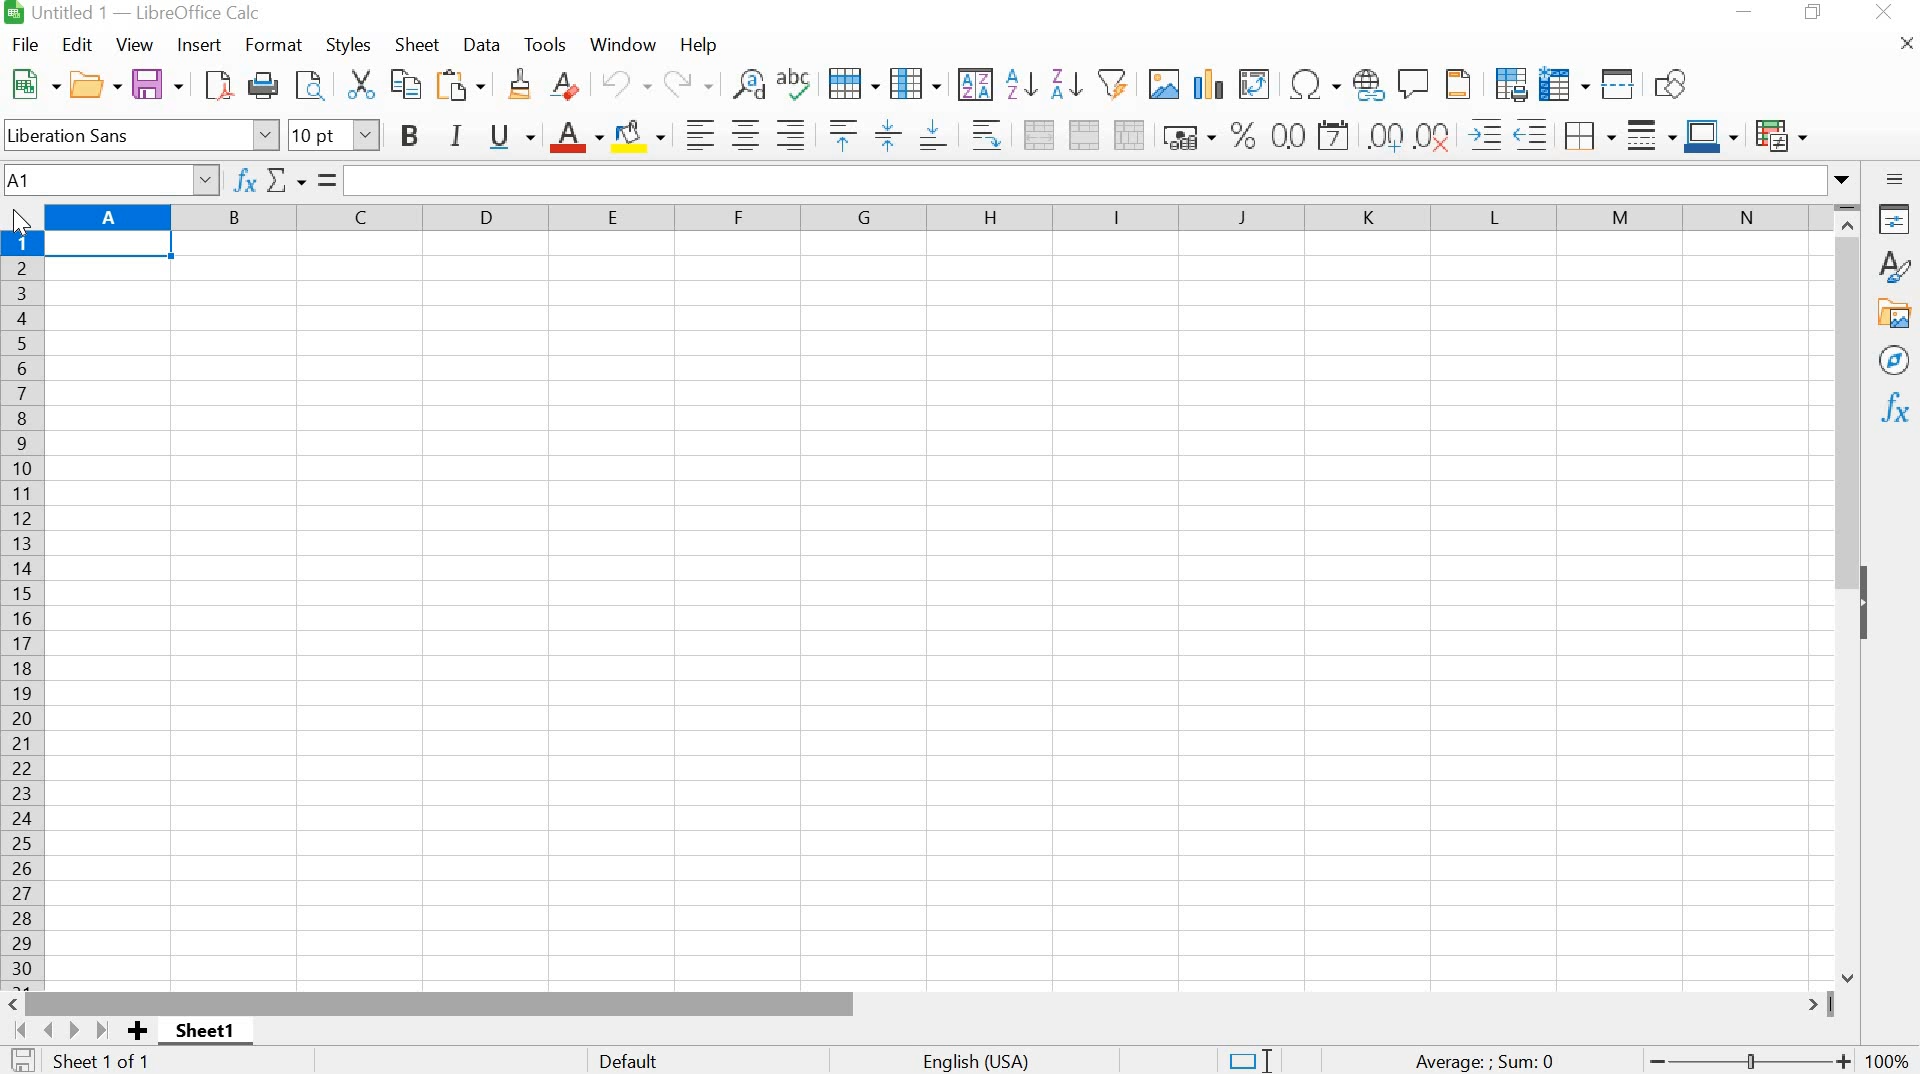 Image resolution: width=1920 pixels, height=1074 pixels. I want to click on Show Draw Function, so click(1670, 84).